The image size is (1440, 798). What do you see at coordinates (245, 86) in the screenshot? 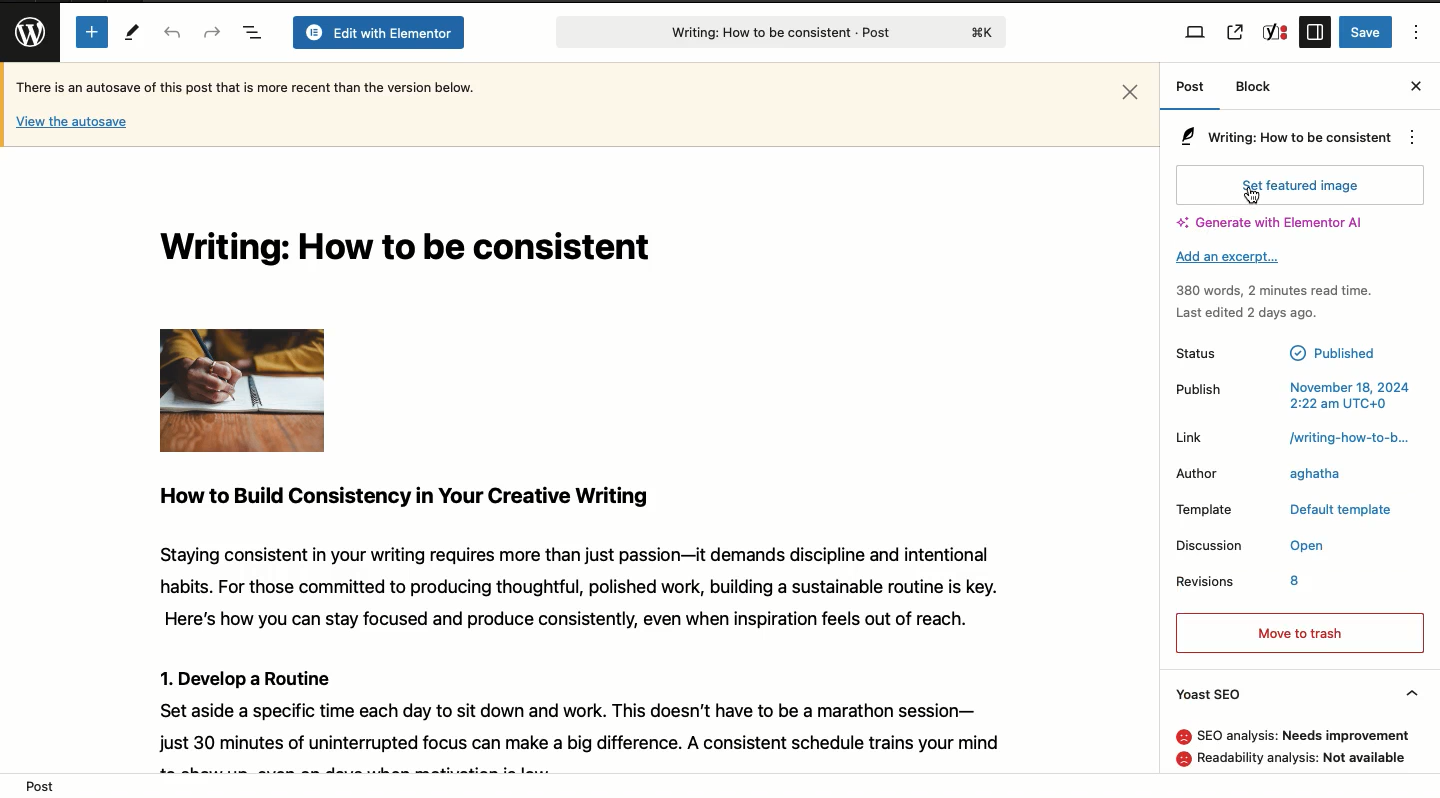
I see `There is an autosave of this post that is more recent than the version below.` at bounding box center [245, 86].